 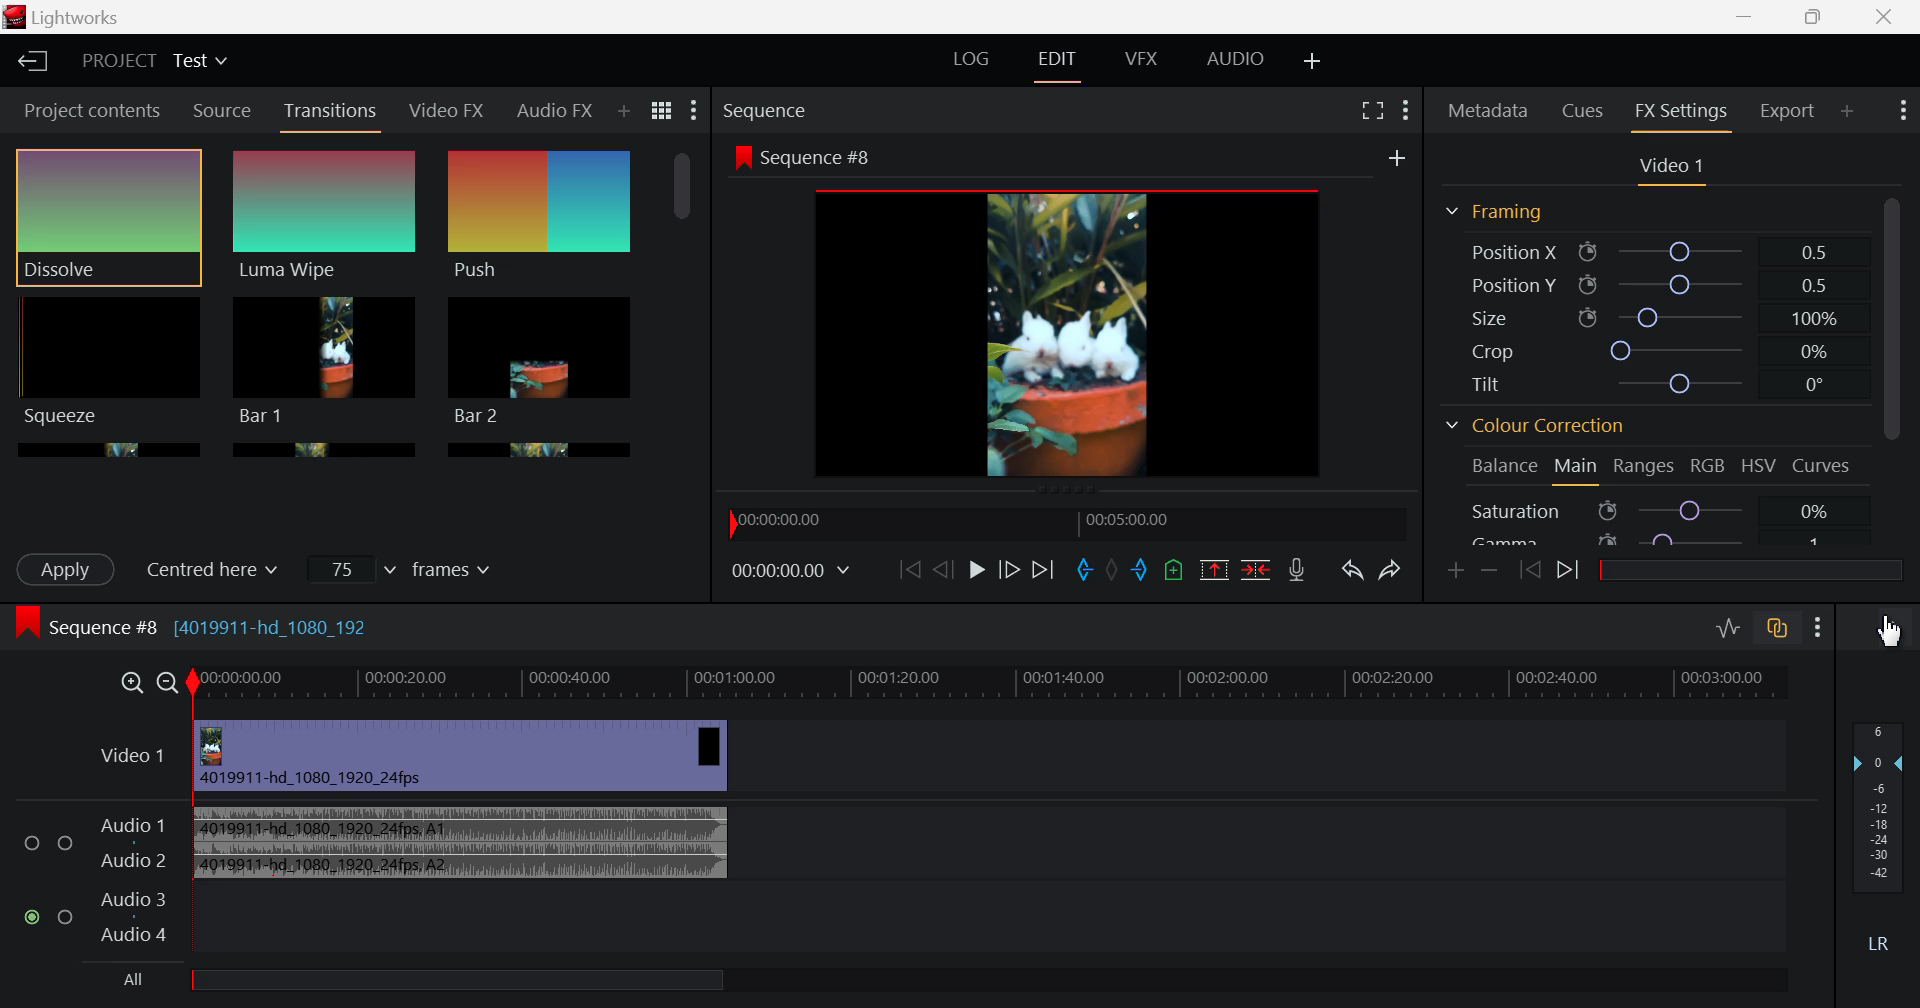 What do you see at coordinates (1111, 570) in the screenshot?
I see `Remove all marks` at bounding box center [1111, 570].